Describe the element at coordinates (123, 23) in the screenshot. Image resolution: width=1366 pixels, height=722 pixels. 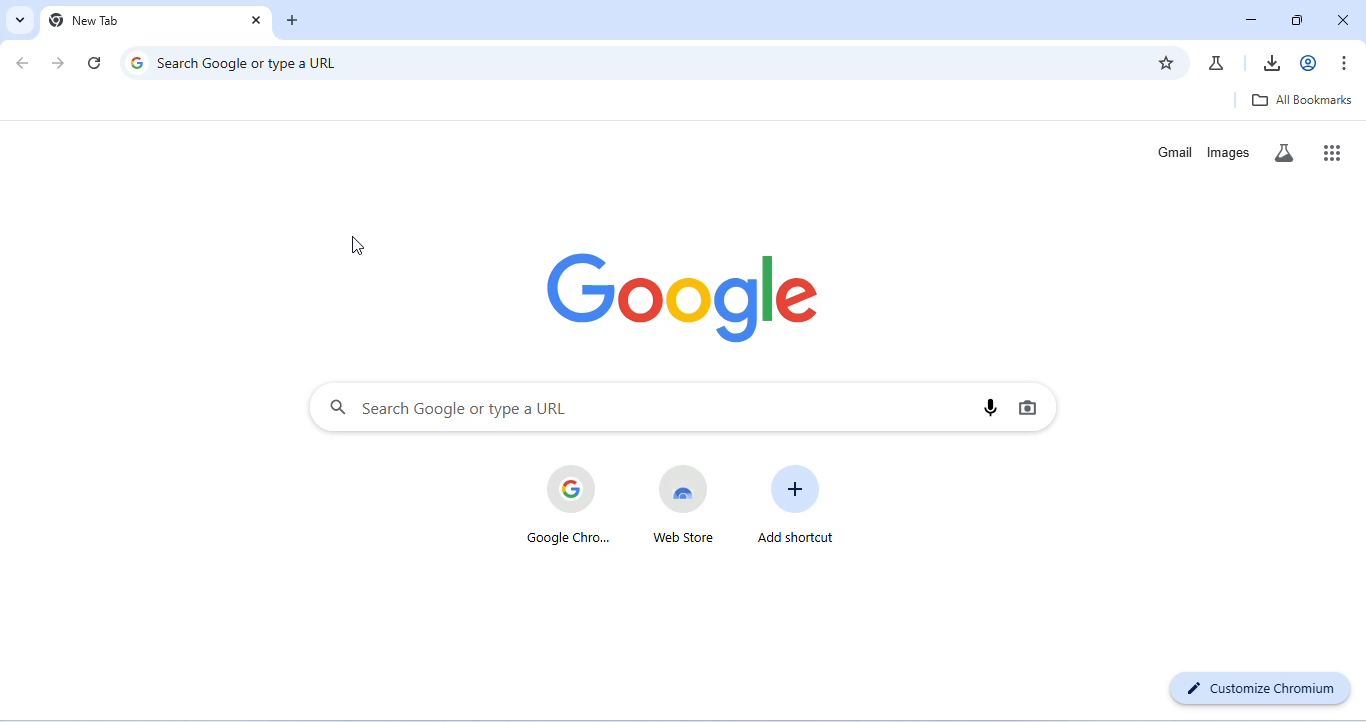
I see `new tab` at that location.